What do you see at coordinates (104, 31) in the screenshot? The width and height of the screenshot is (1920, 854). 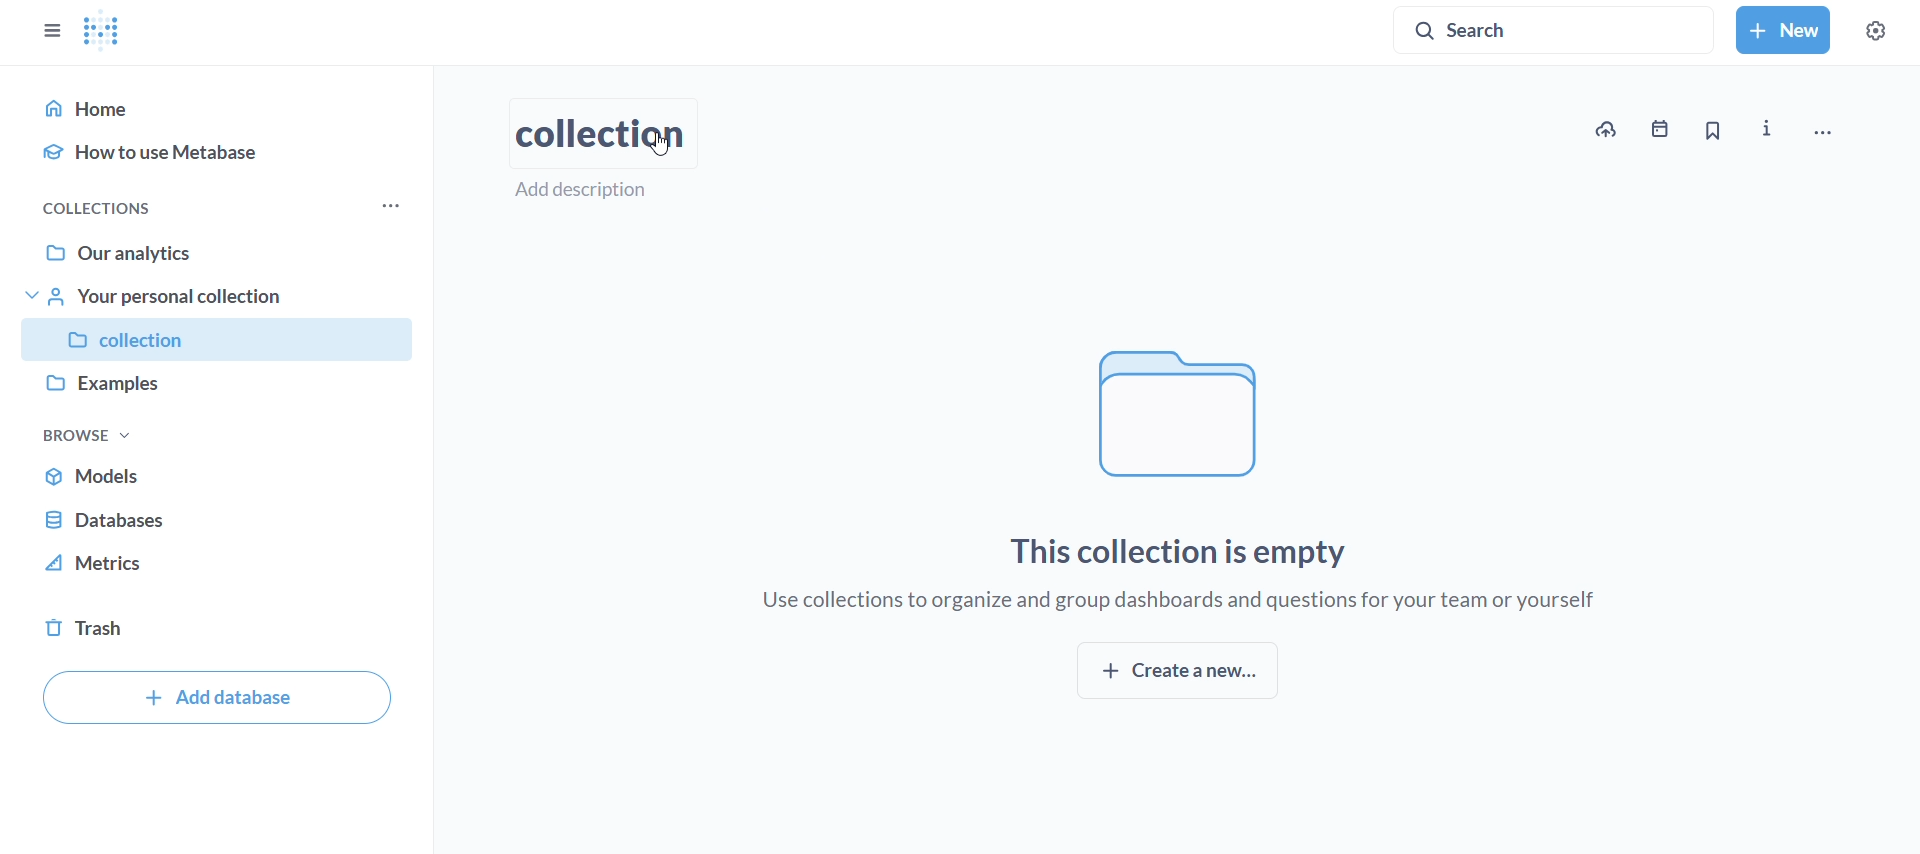 I see `metabase logo` at bounding box center [104, 31].